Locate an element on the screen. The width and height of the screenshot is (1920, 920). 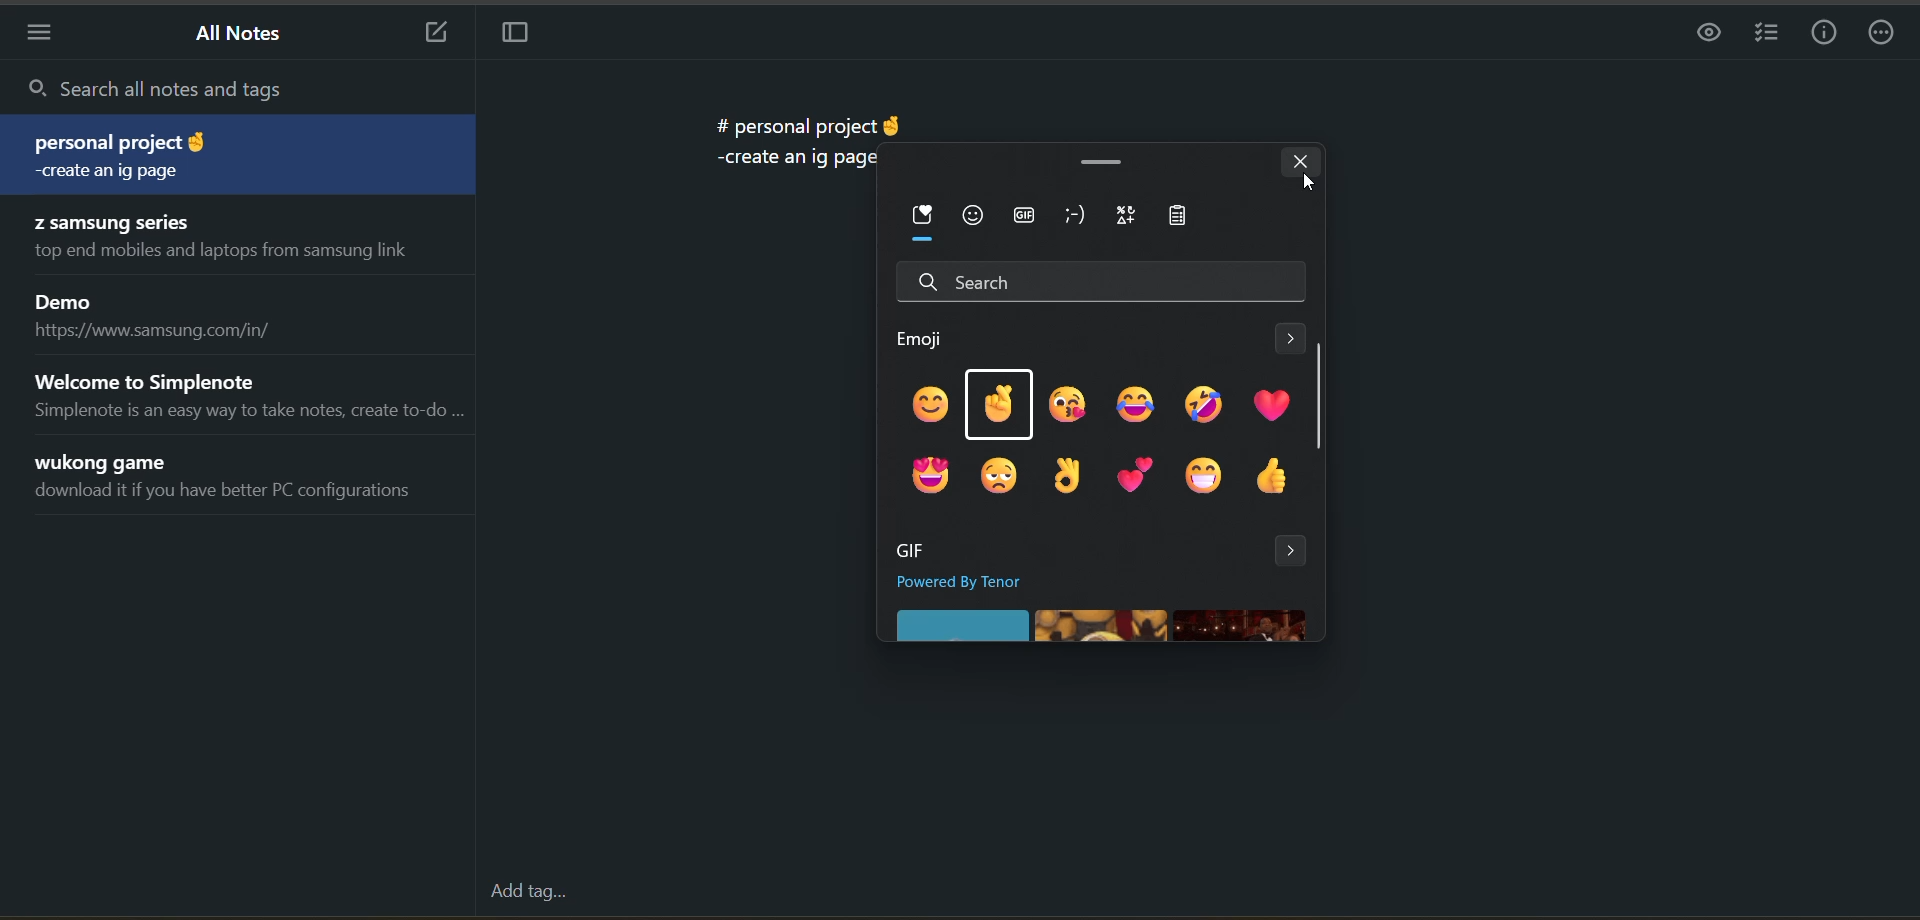
toggle focus mode is located at coordinates (517, 36).